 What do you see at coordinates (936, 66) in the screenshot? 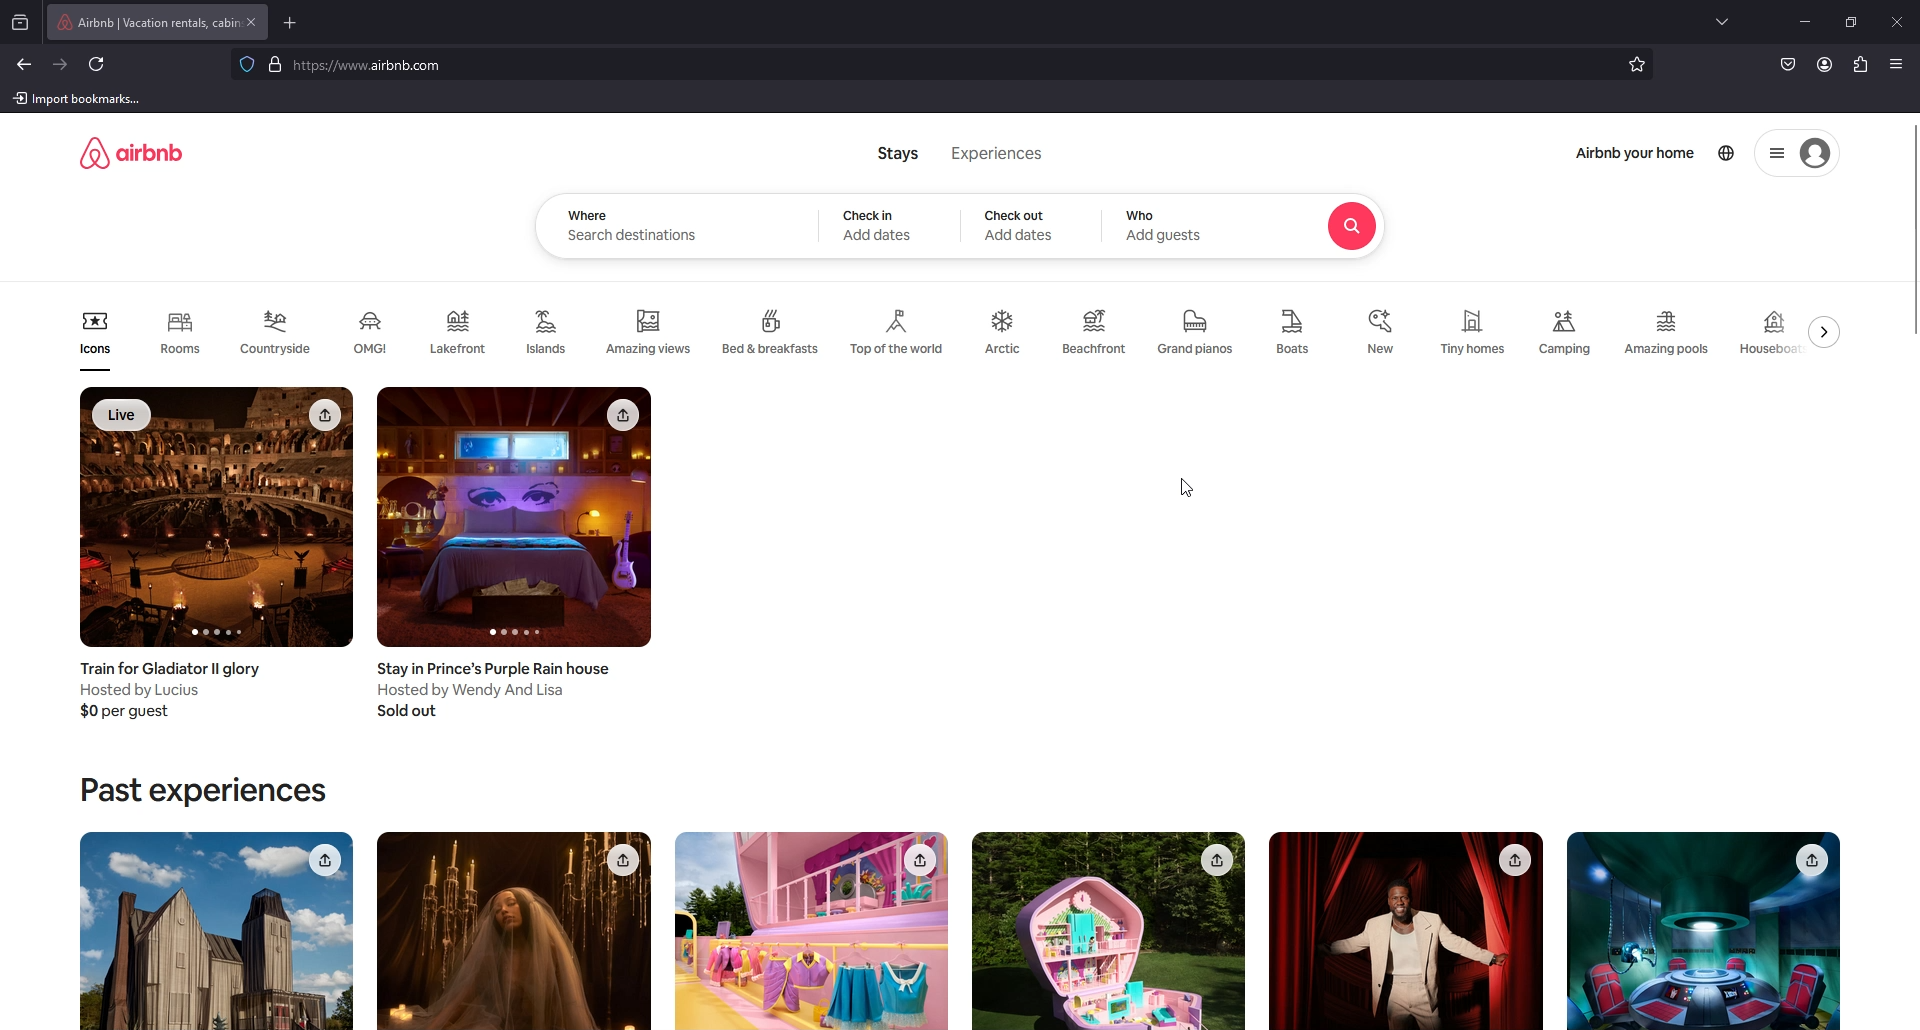
I see `search bar` at bounding box center [936, 66].